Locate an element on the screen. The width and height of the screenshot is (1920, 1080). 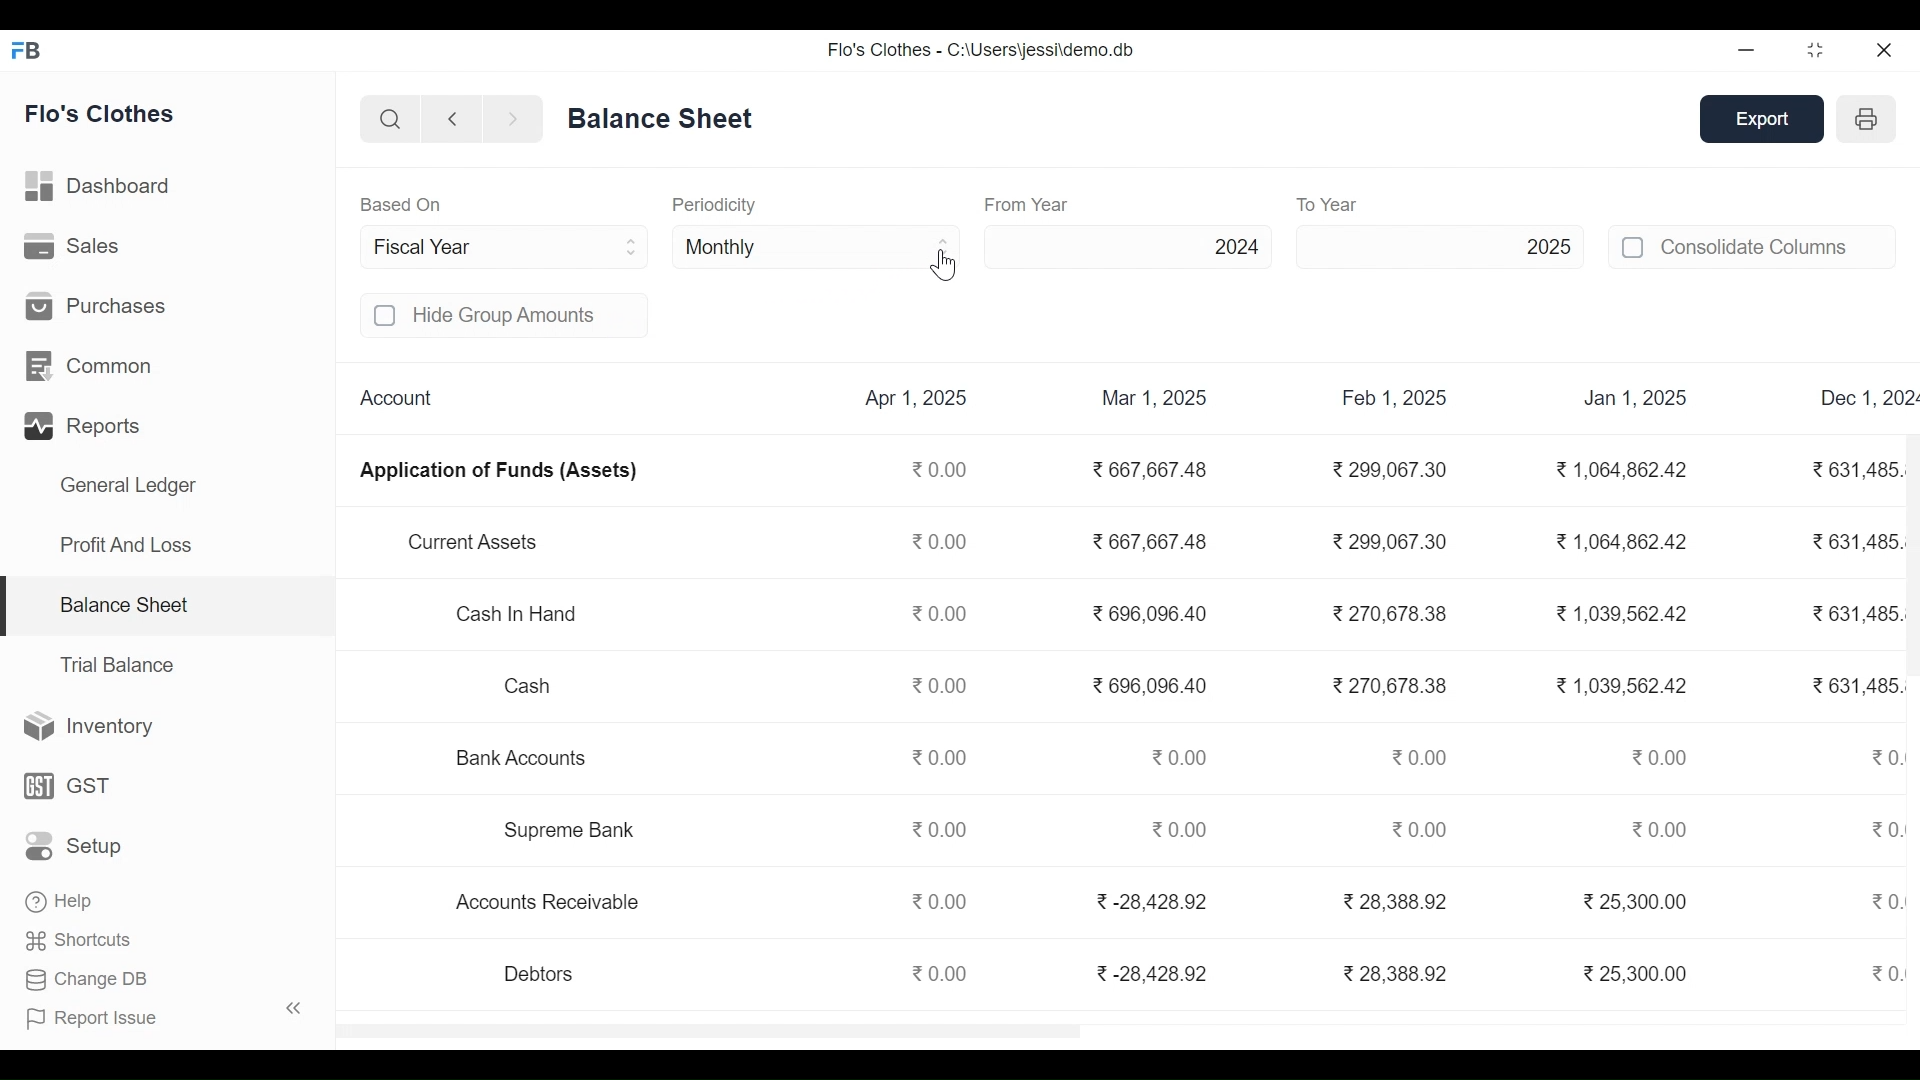
Current Assets 30.00 3 667,667.48 299,067.30 %1,064,862.42 is located at coordinates (1052, 546).